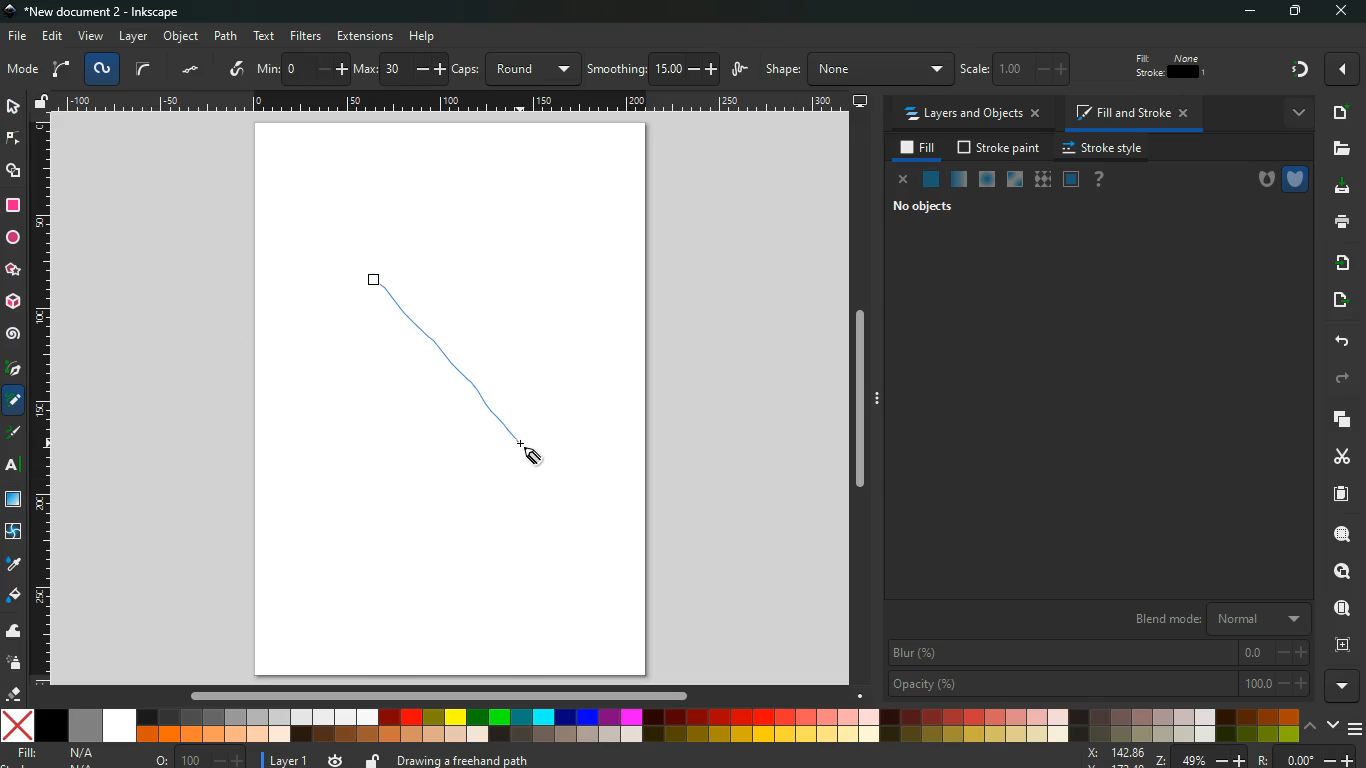 This screenshot has width=1366, height=768. I want to click on erase, so click(14, 695).